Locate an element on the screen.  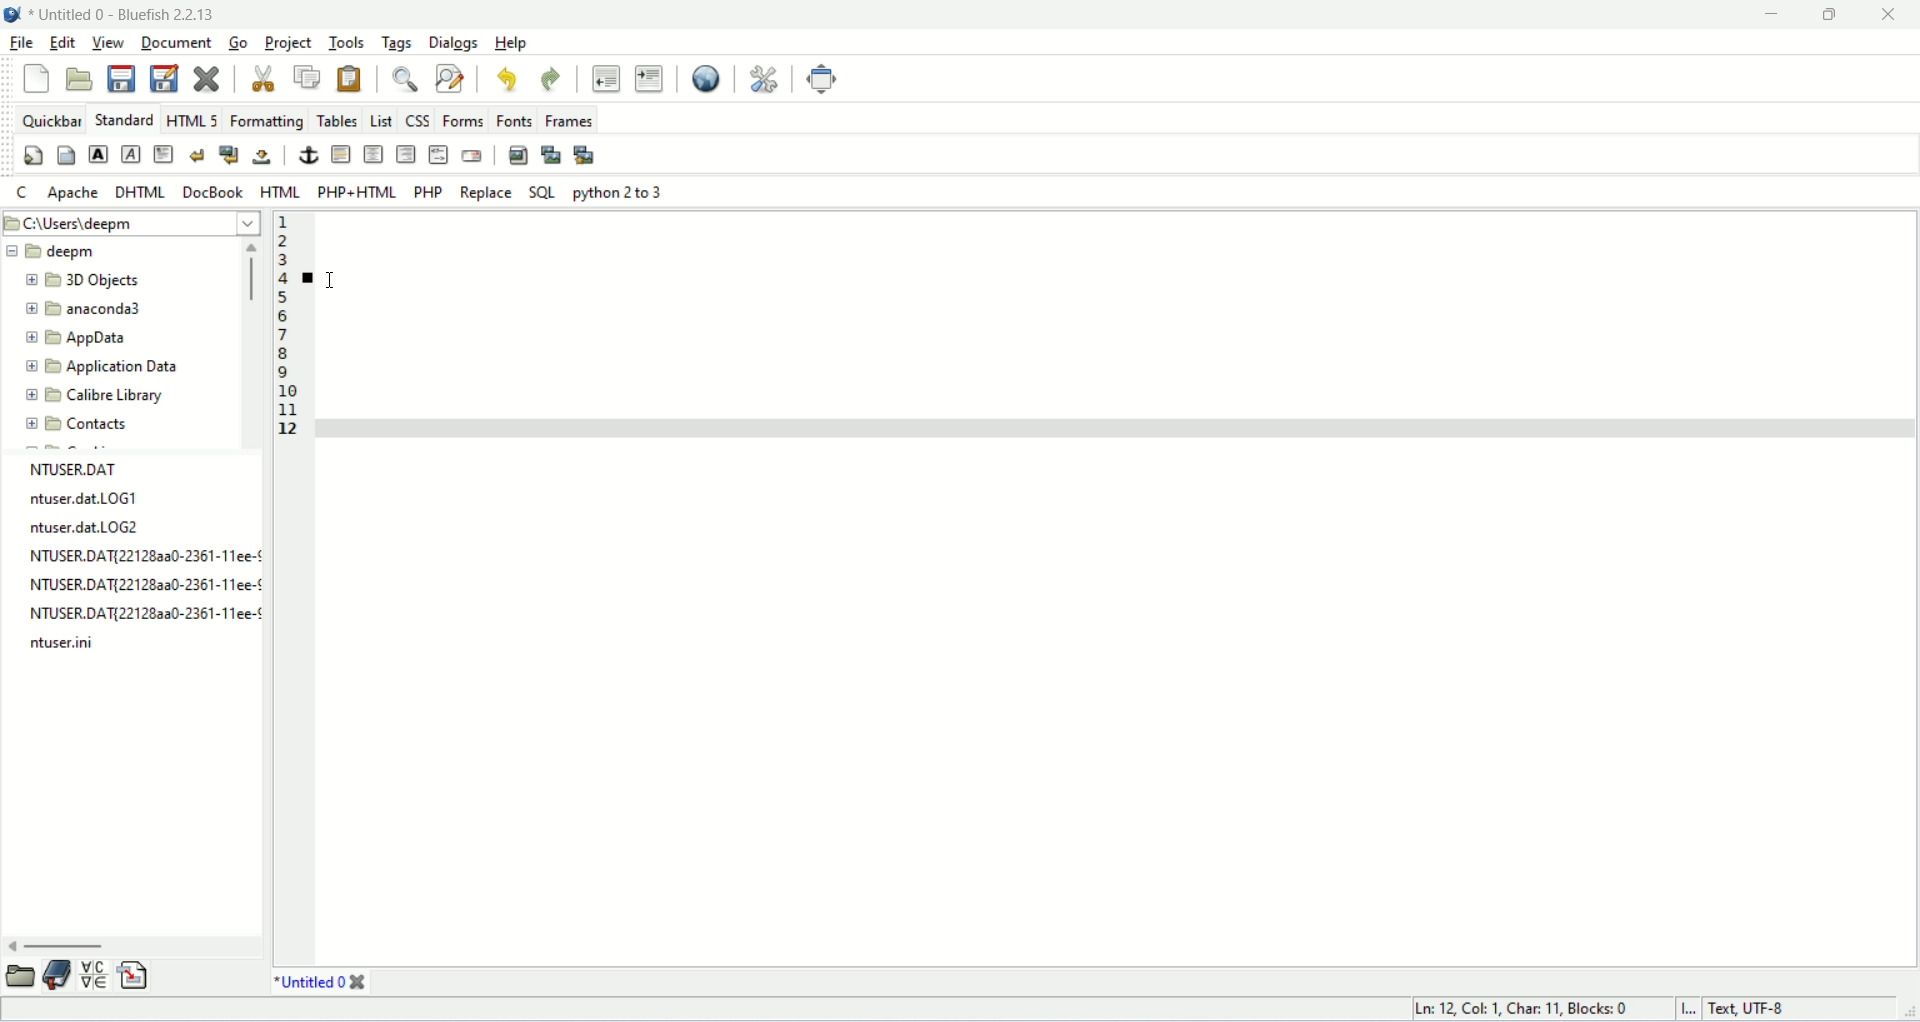
NTUSER.DAT{22128AA0-2361-11EE- is located at coordinates (152, 615).